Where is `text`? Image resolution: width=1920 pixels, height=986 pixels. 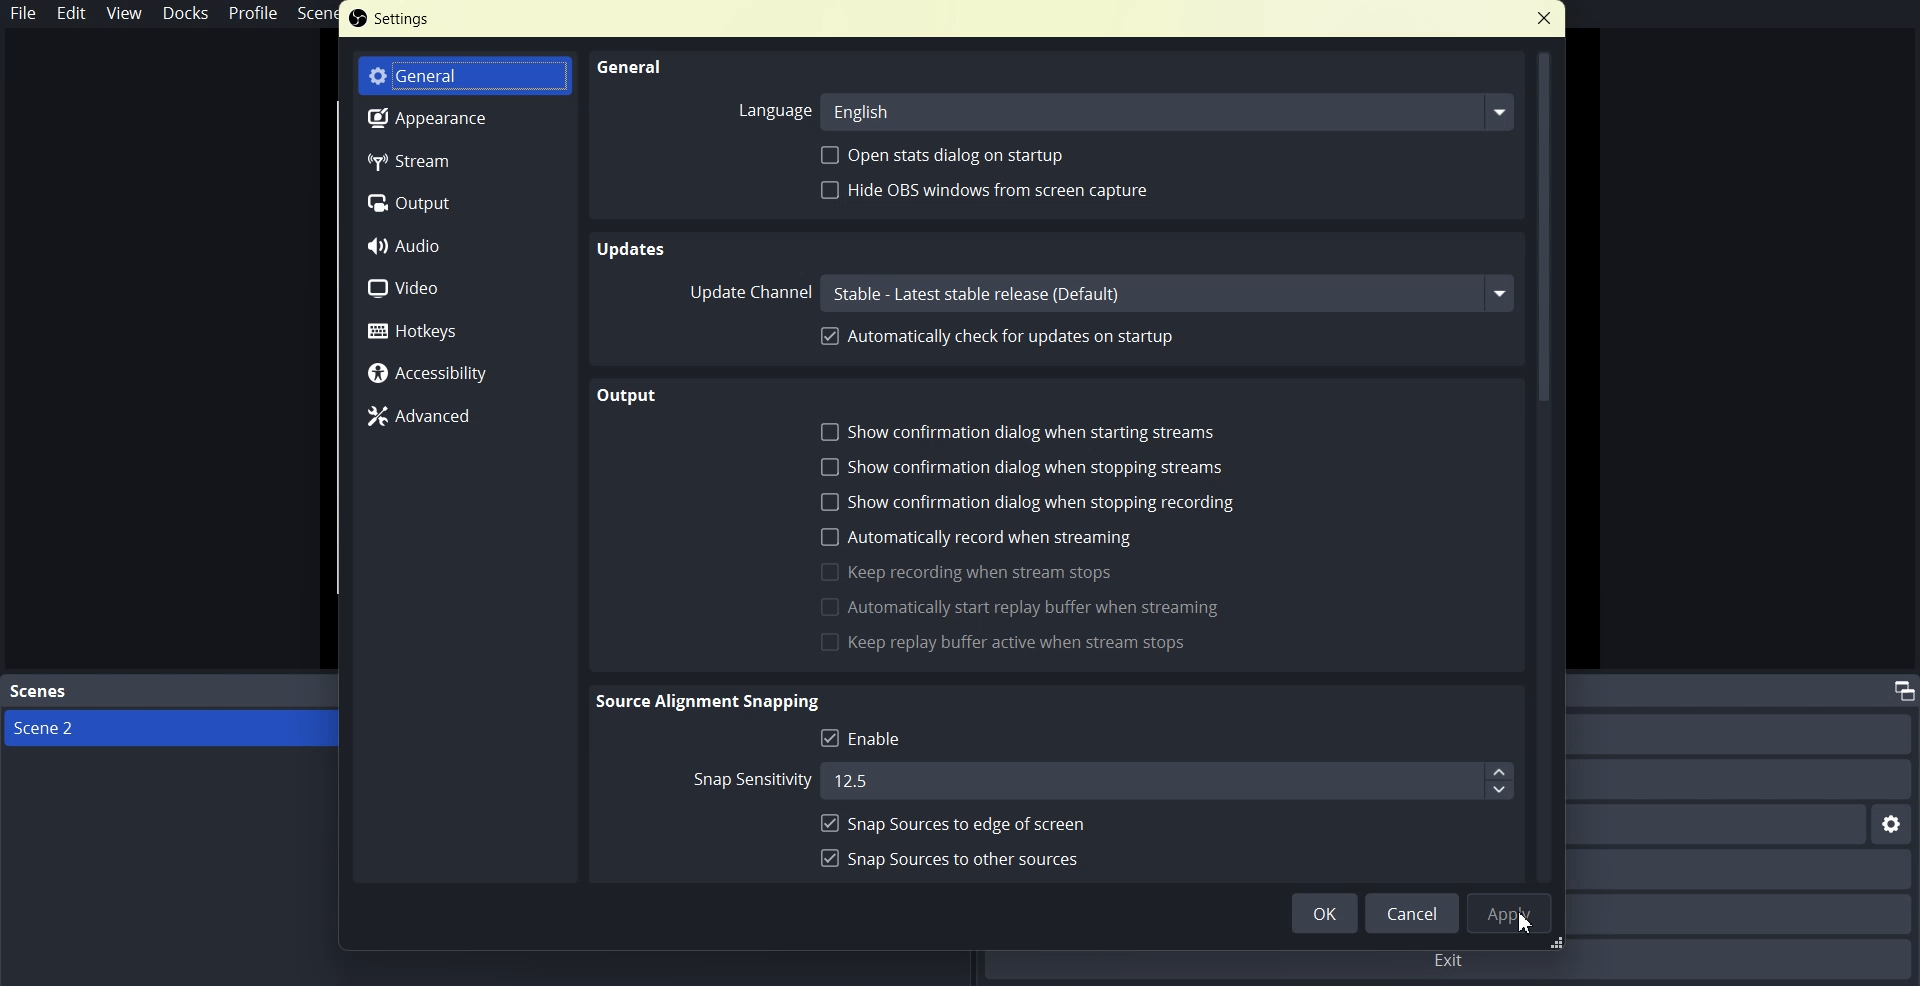 text is located at coordinates (709, 700).